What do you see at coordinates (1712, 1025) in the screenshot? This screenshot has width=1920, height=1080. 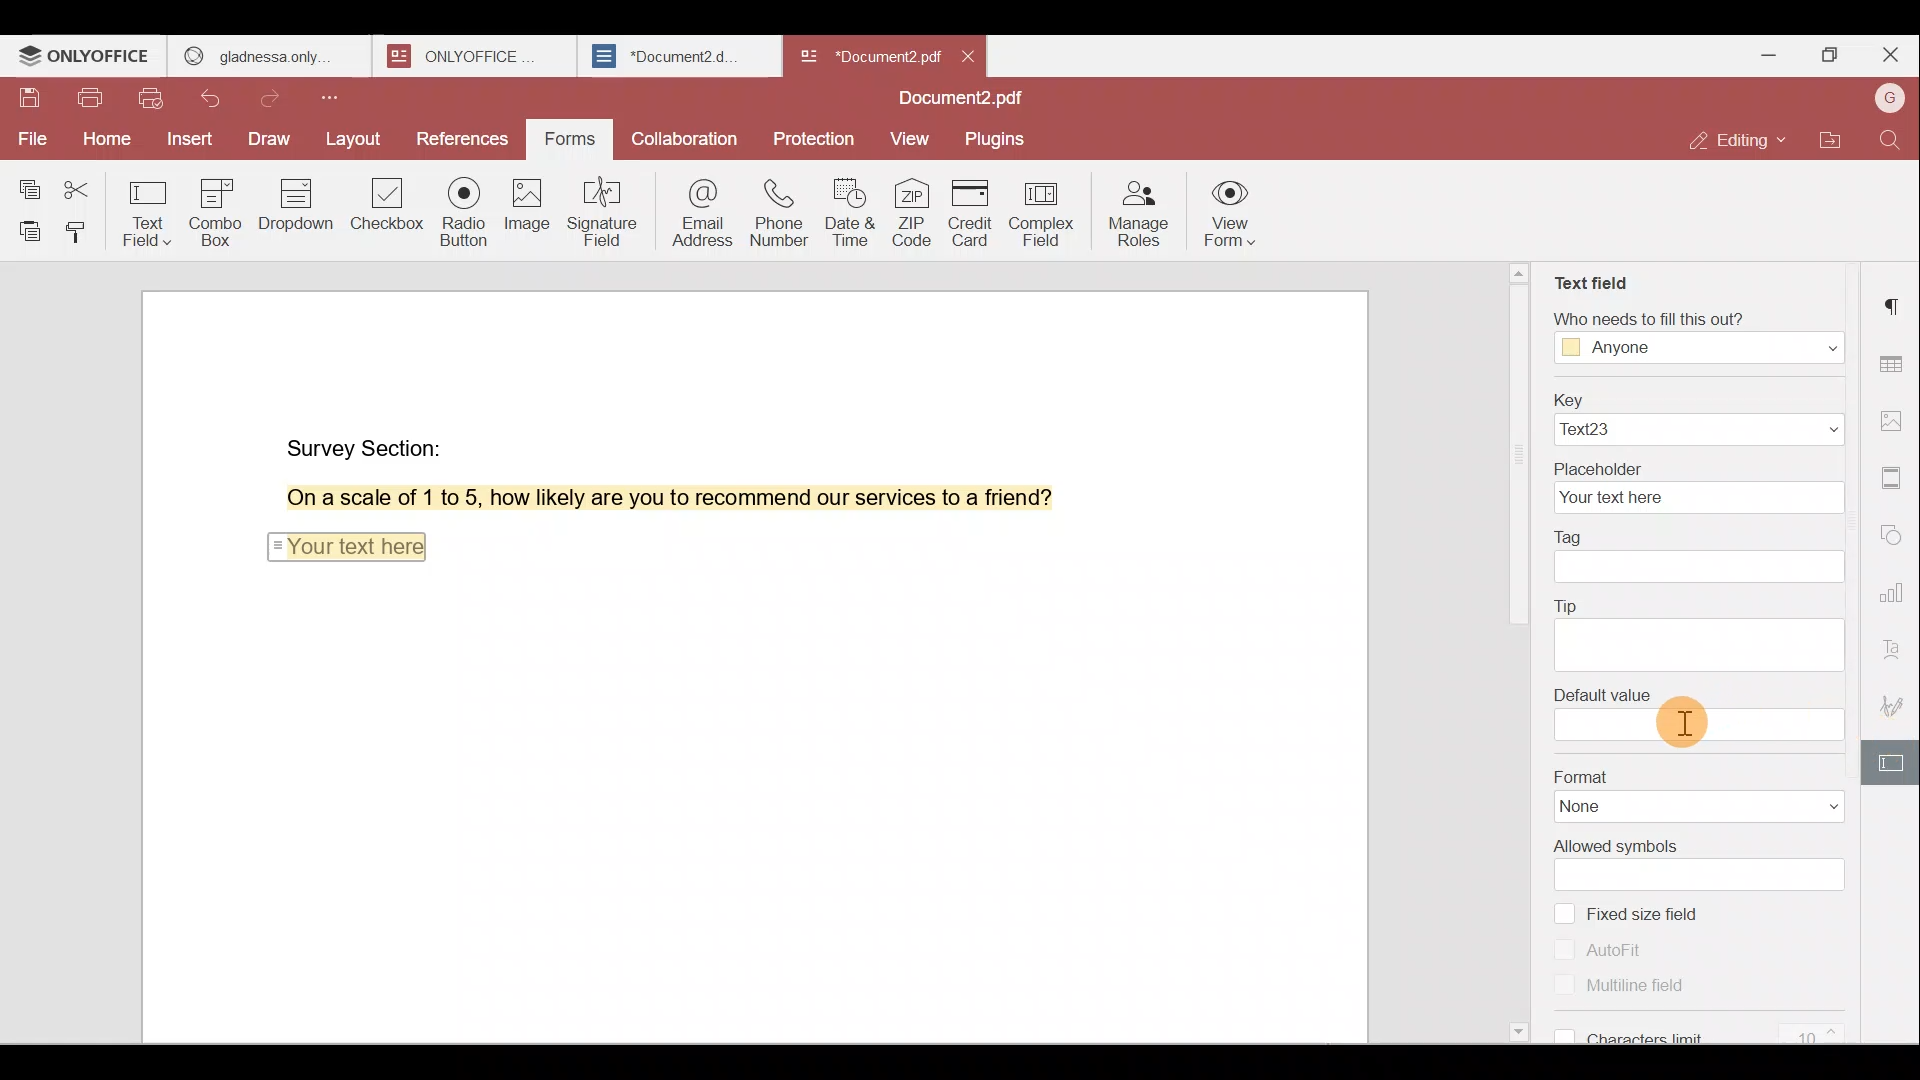 I see `Character limit` at bounding box center [1712, 1025].